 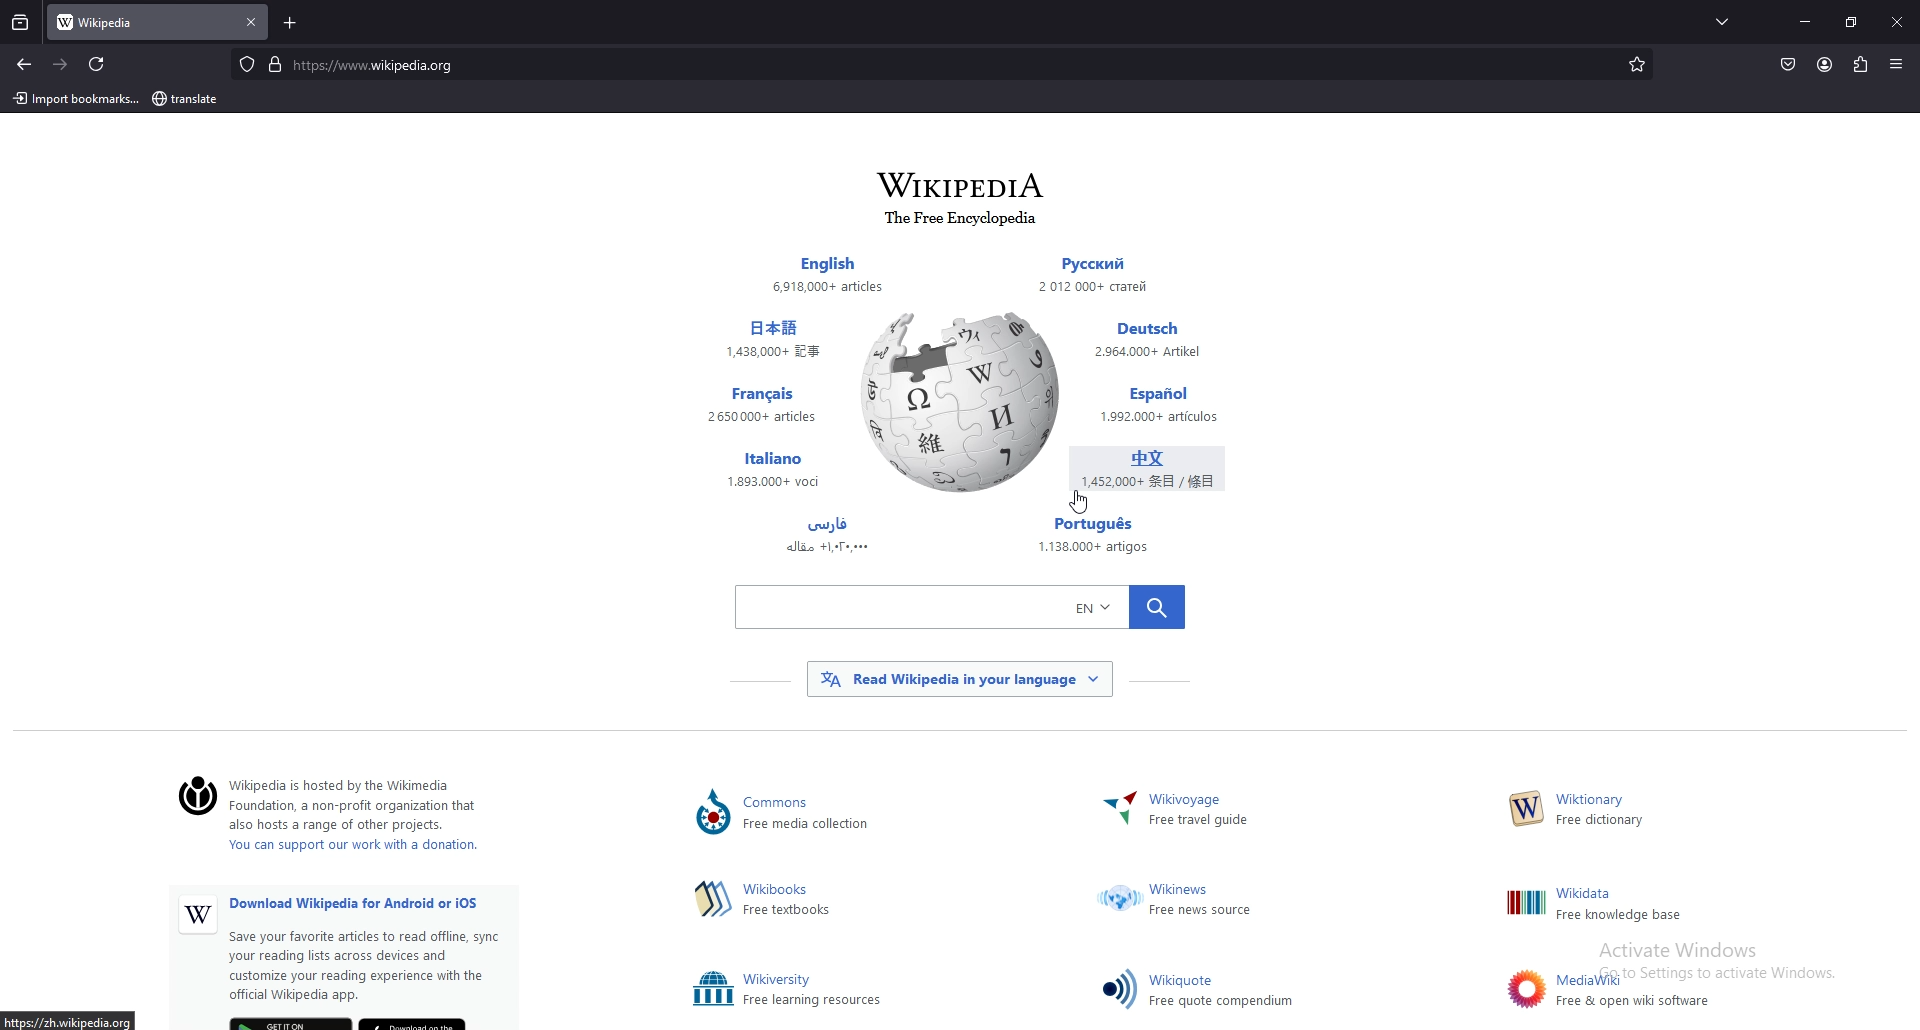 I want to click on , so click(x=773, y=471).